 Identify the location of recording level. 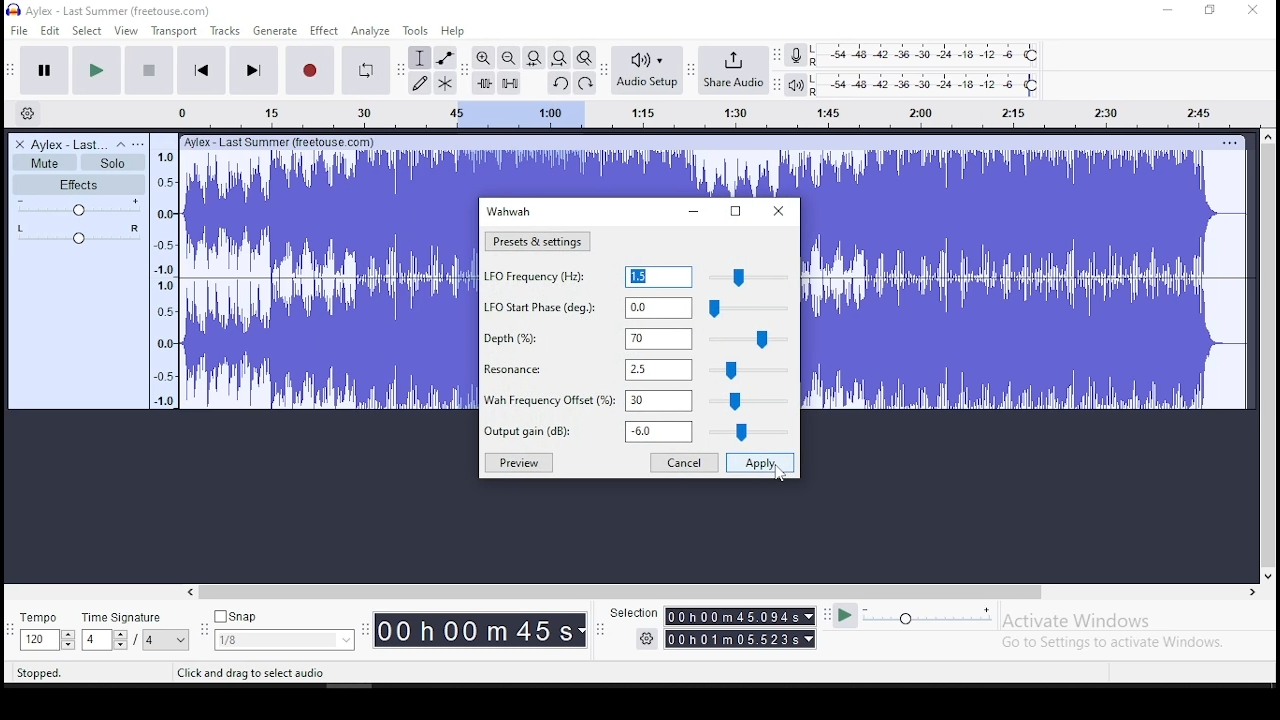
(932, 54).